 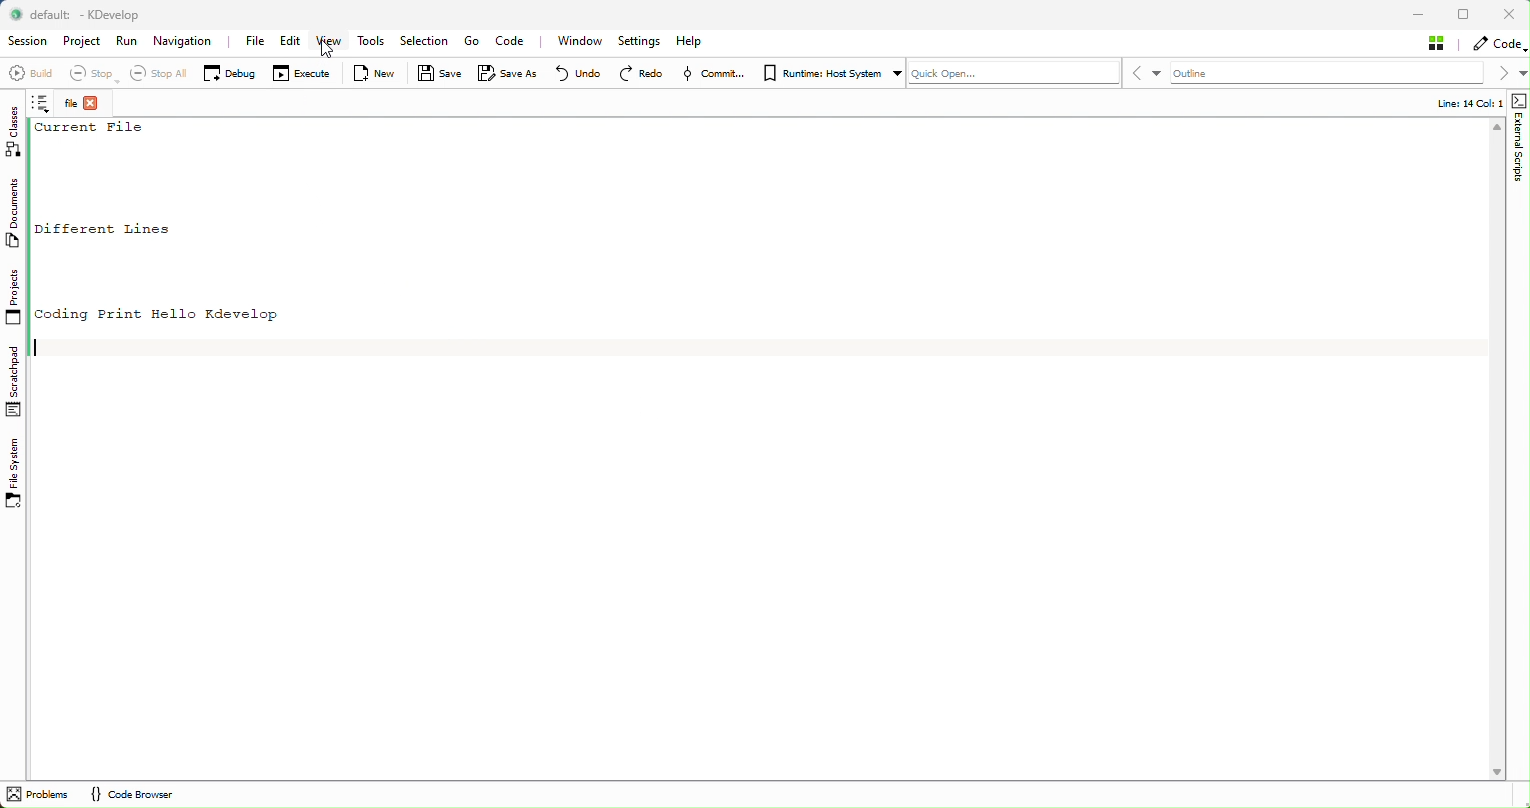 What do you see at coordinates (17, 474) in the screenshot?
I see `File System` at bounding box center [17, 474].